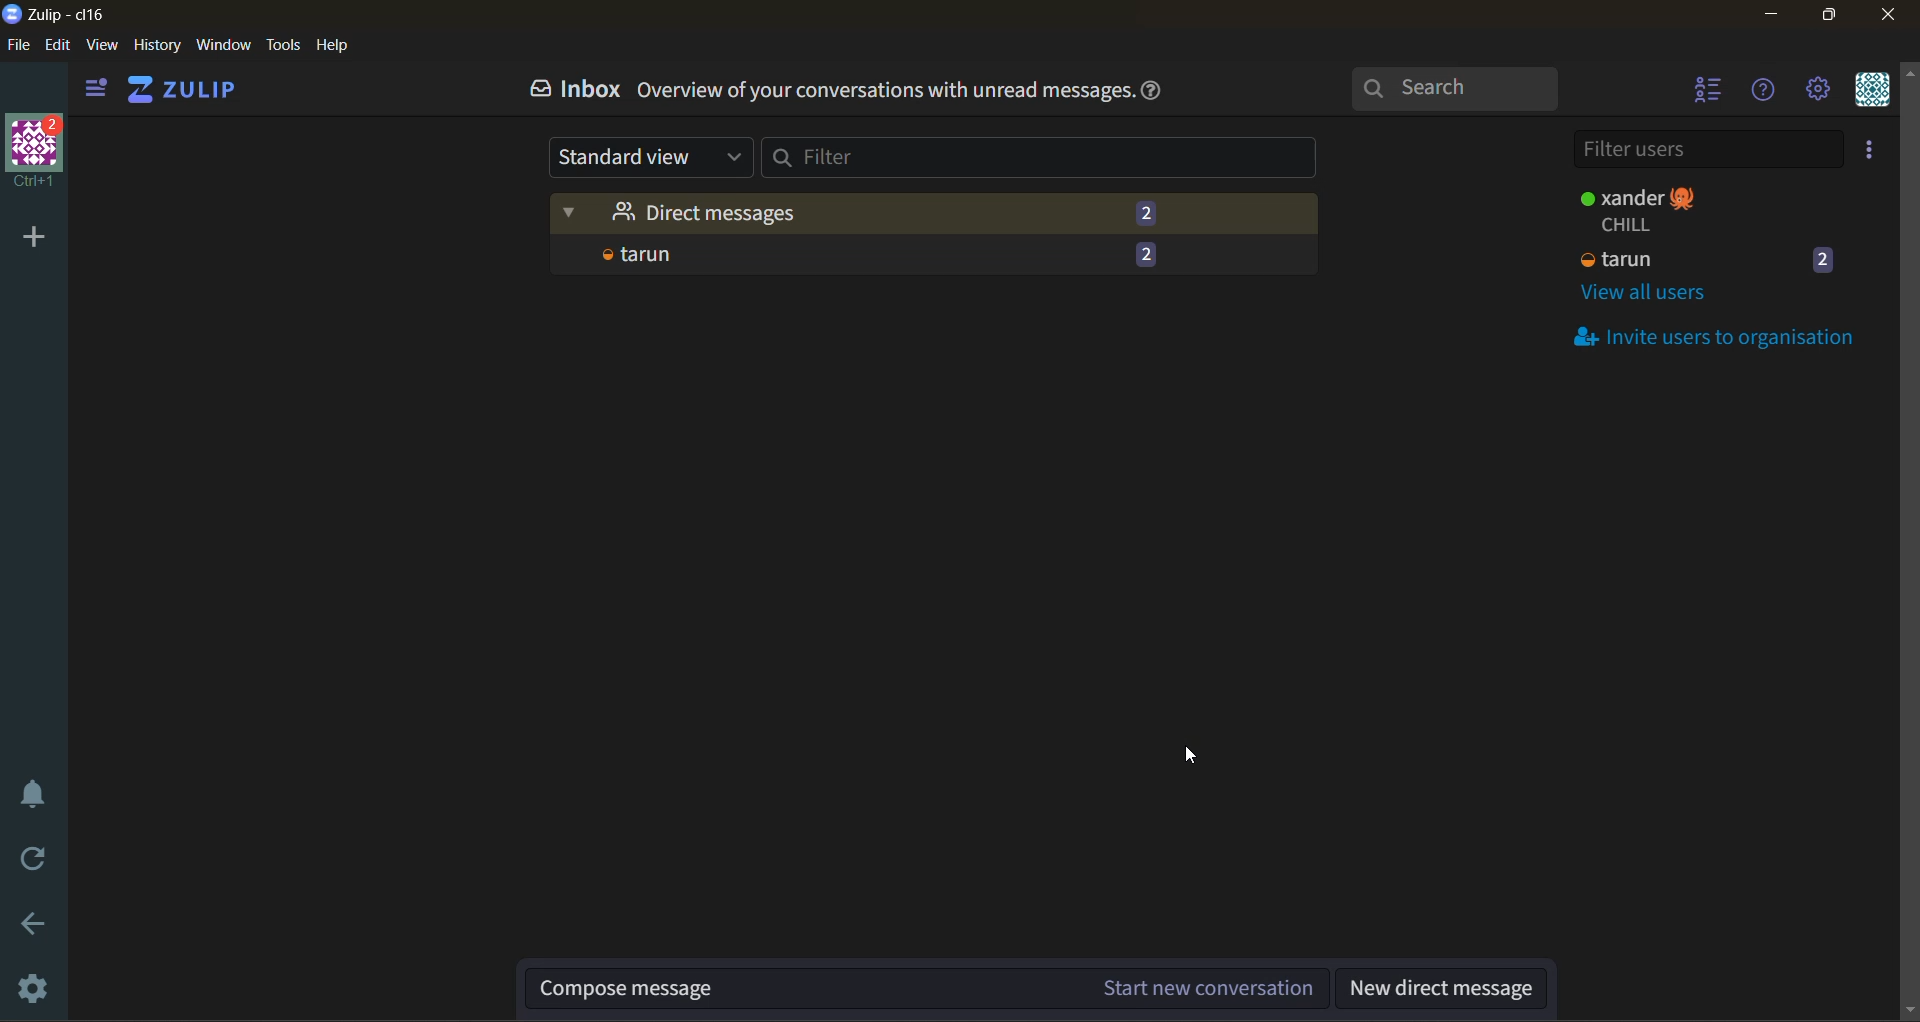 The image size is (1920, 1022). Describe the element at coordinates (1443, 986) in the screenshot. I see `new direct message` at that location.